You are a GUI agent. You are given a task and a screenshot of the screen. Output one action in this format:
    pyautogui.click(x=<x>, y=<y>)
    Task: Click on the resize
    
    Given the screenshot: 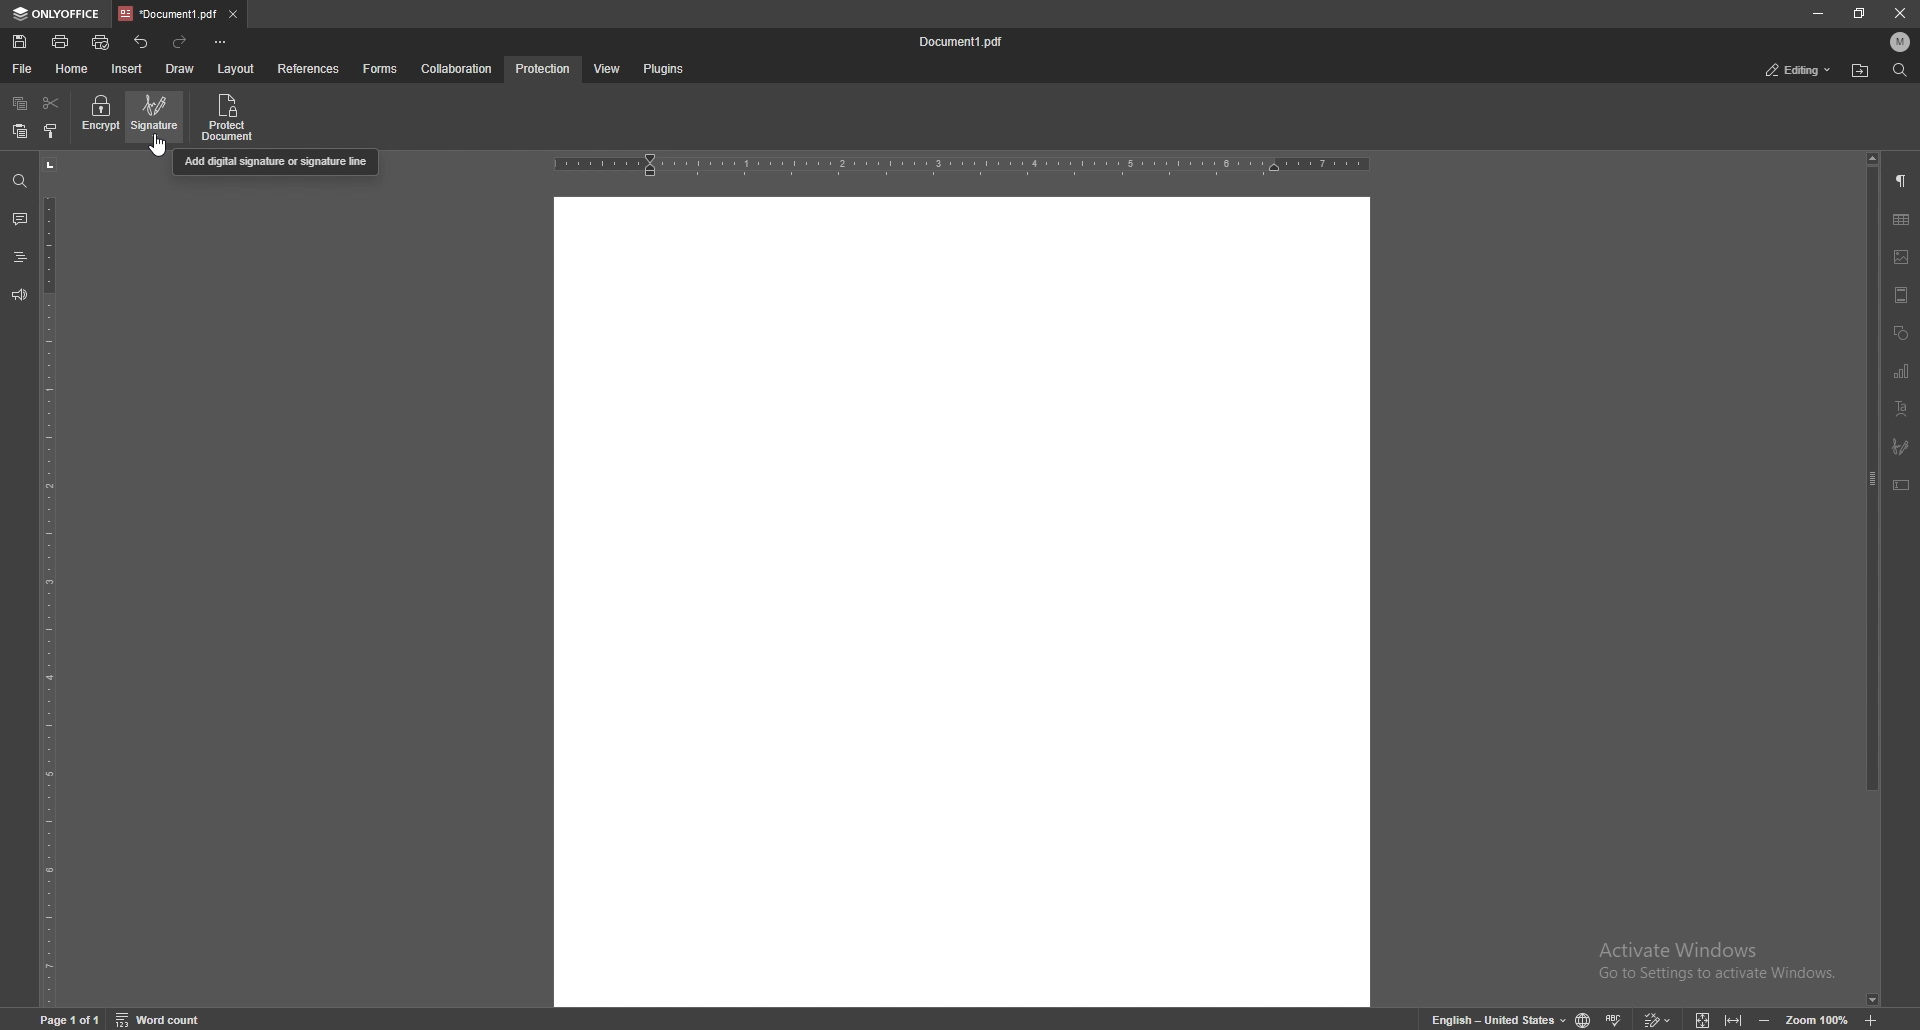 What is the action you would take?
    pyautogui.click(x=1861, y=13)
    